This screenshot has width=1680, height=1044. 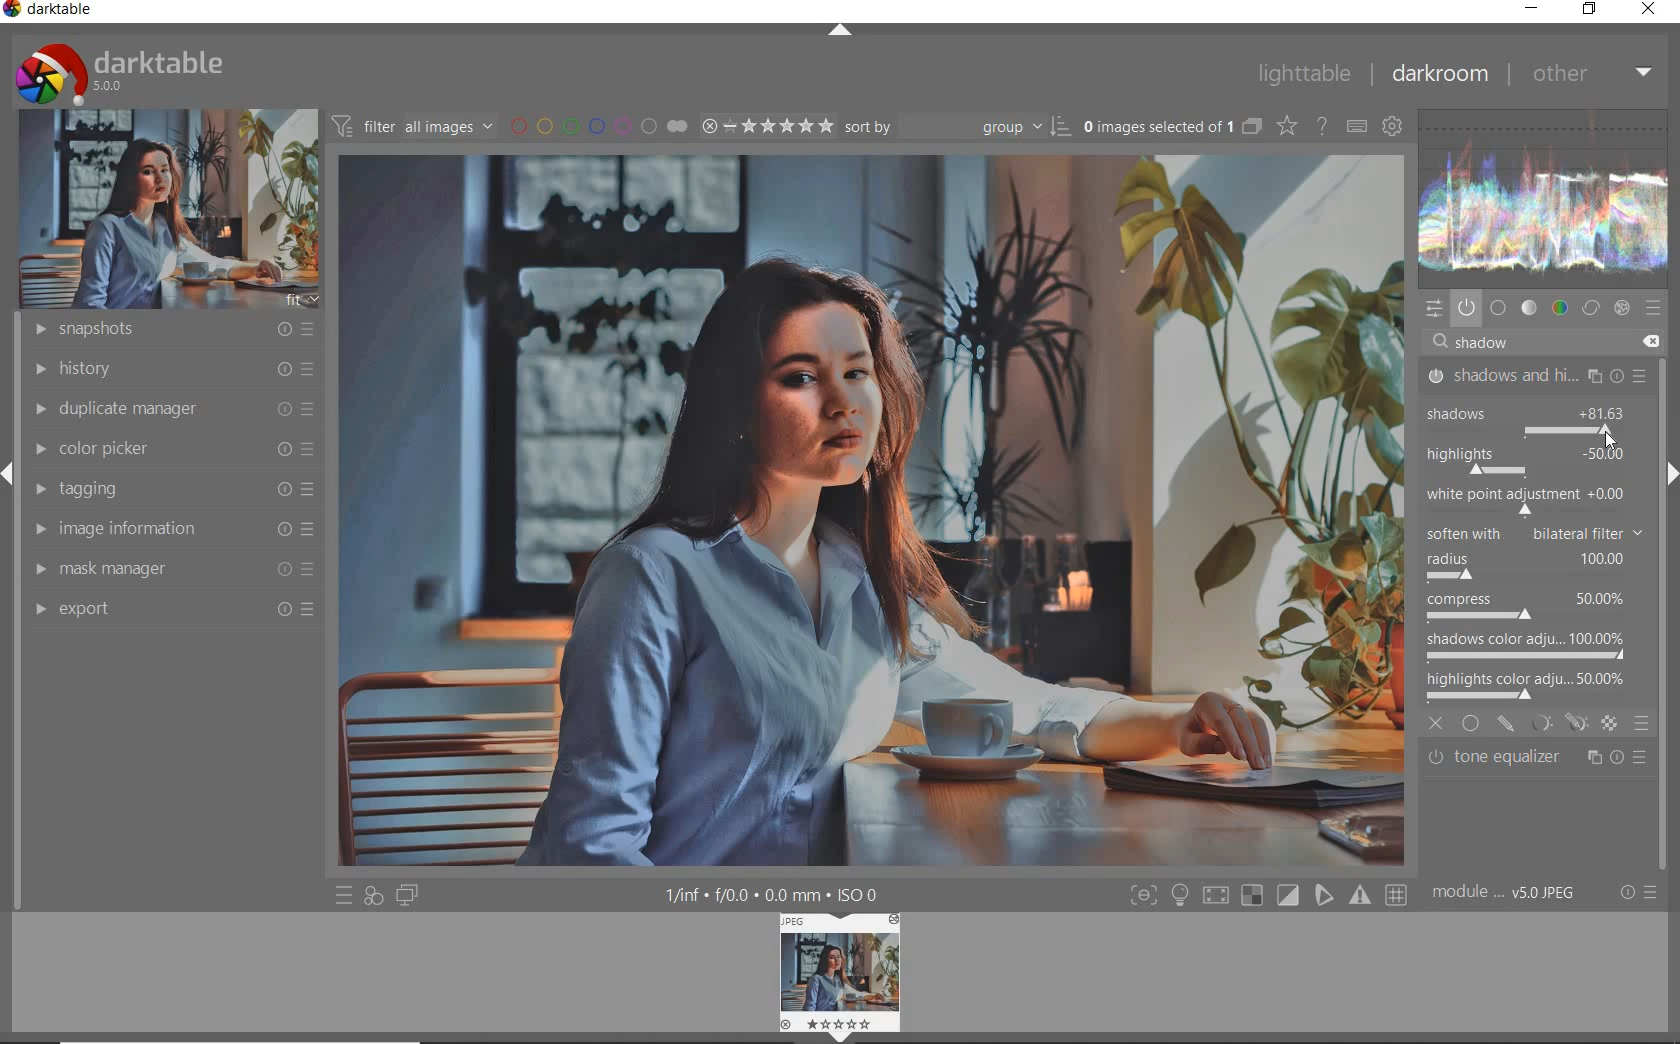 What do you see at coordinates (768, 126) in the screenshot?
I see `selected Image range rating` at bounding box center [768, 126].